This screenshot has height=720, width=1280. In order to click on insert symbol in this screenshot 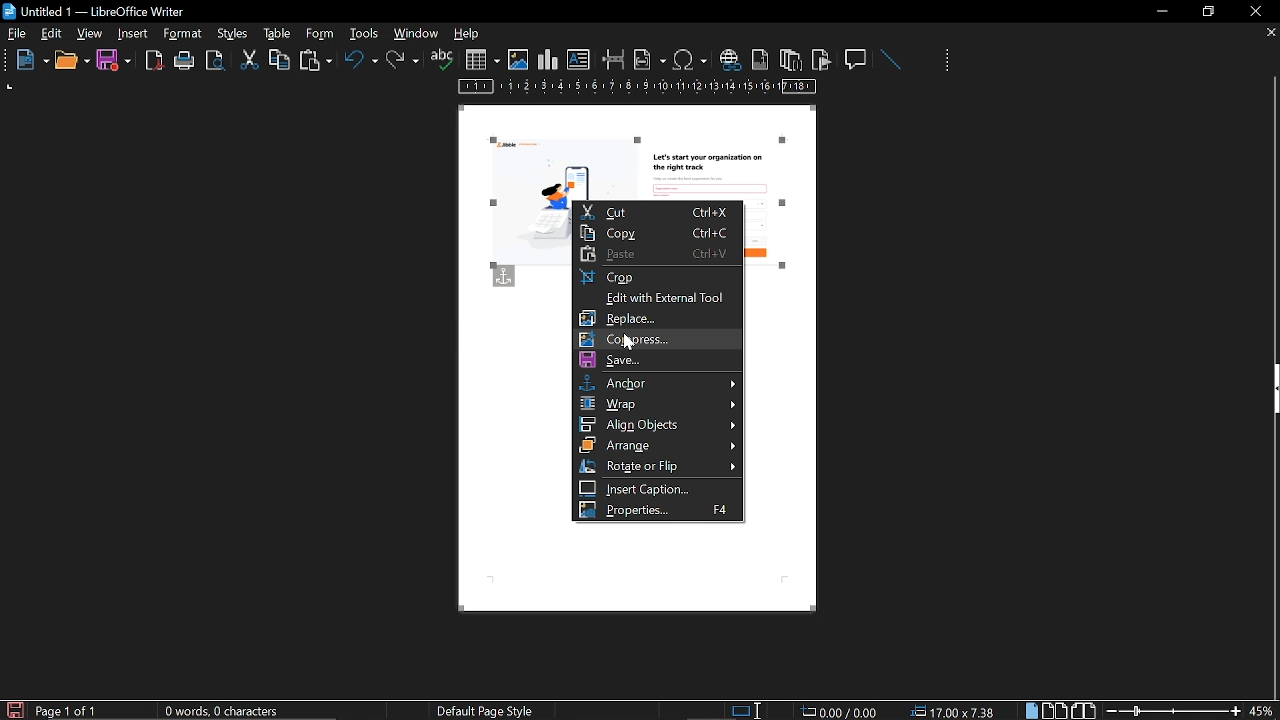, I will do `click(690, 59)`.